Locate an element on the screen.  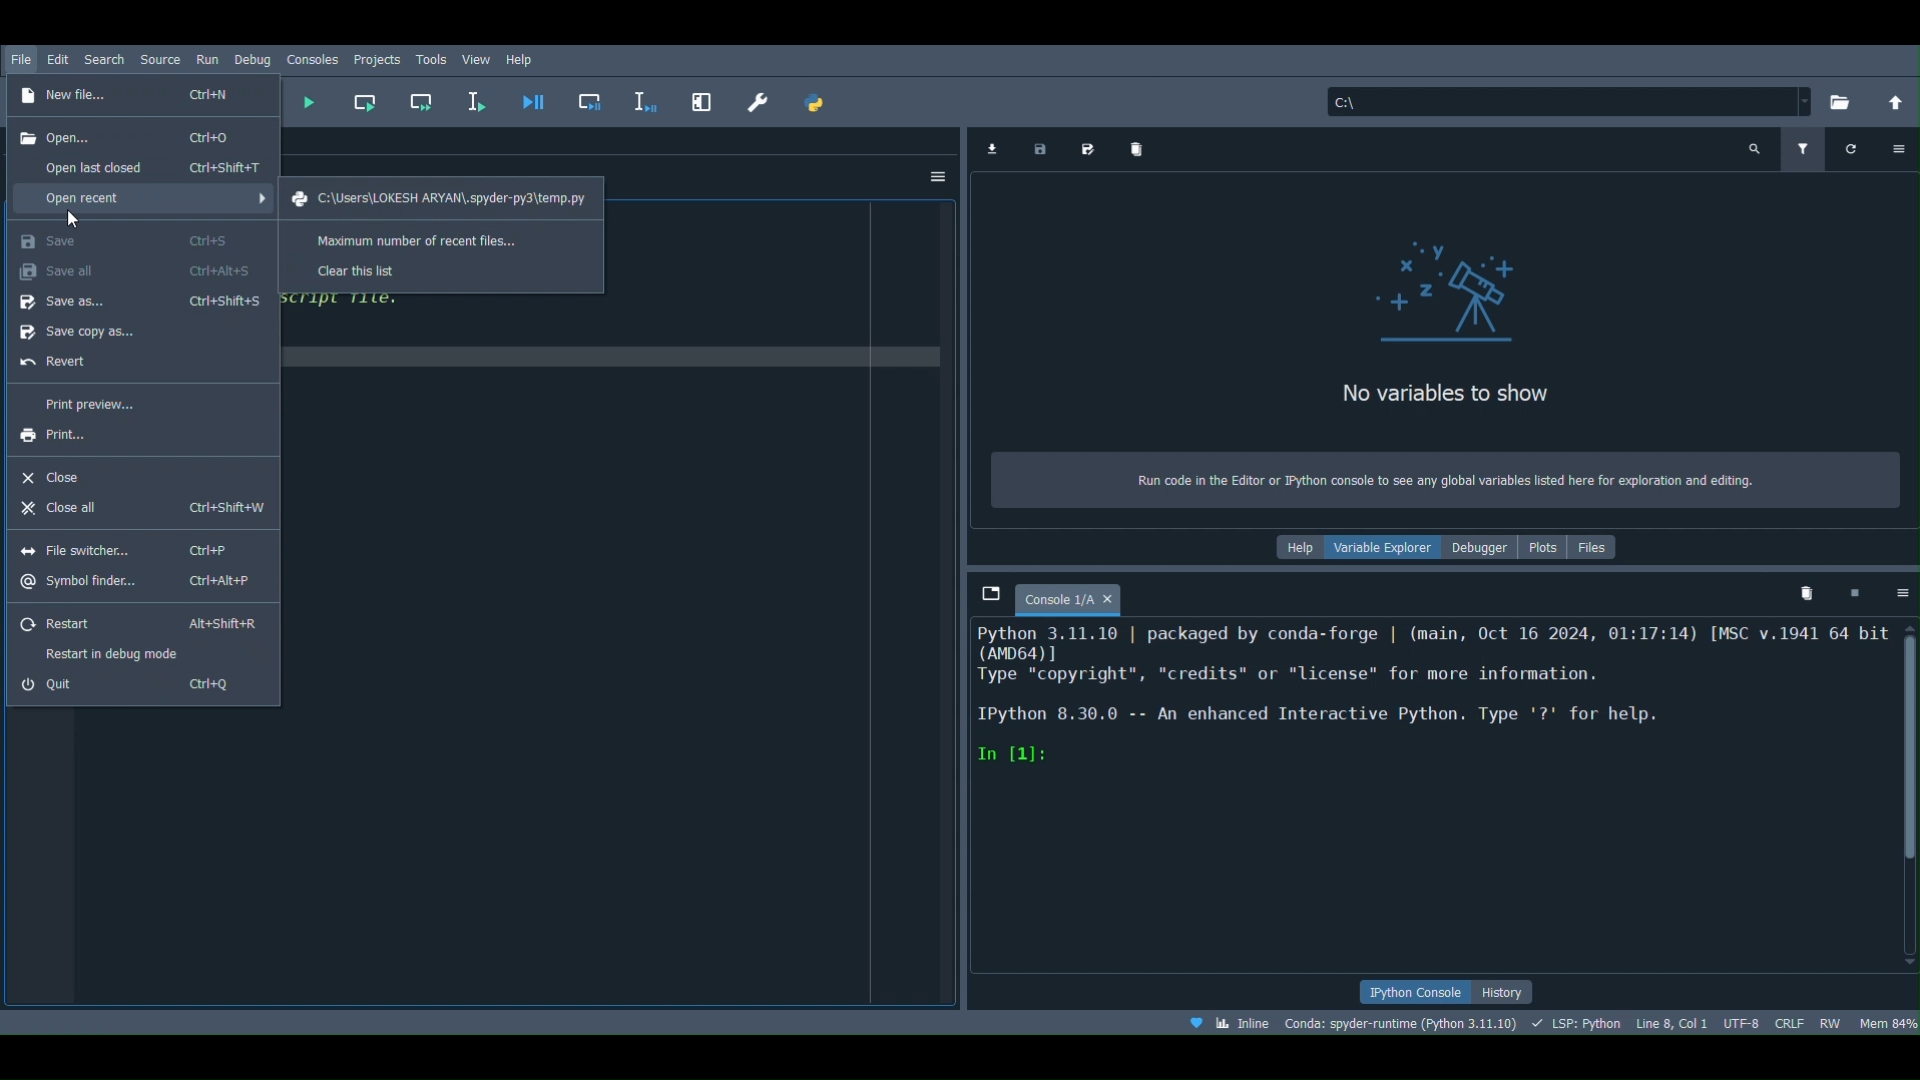
close is located at coordinates (1108, 598).